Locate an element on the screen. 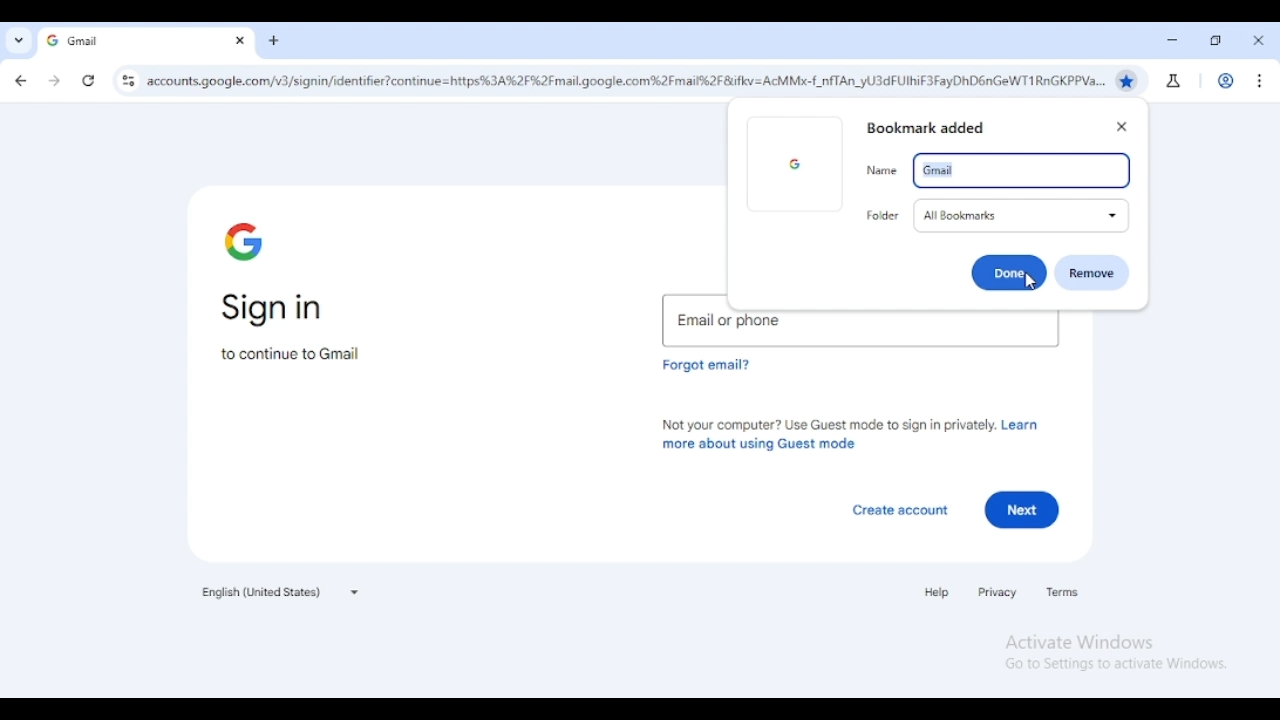 The width and height of the screenshot is (1280, 720). website URL is located at coordinates (626, 80).